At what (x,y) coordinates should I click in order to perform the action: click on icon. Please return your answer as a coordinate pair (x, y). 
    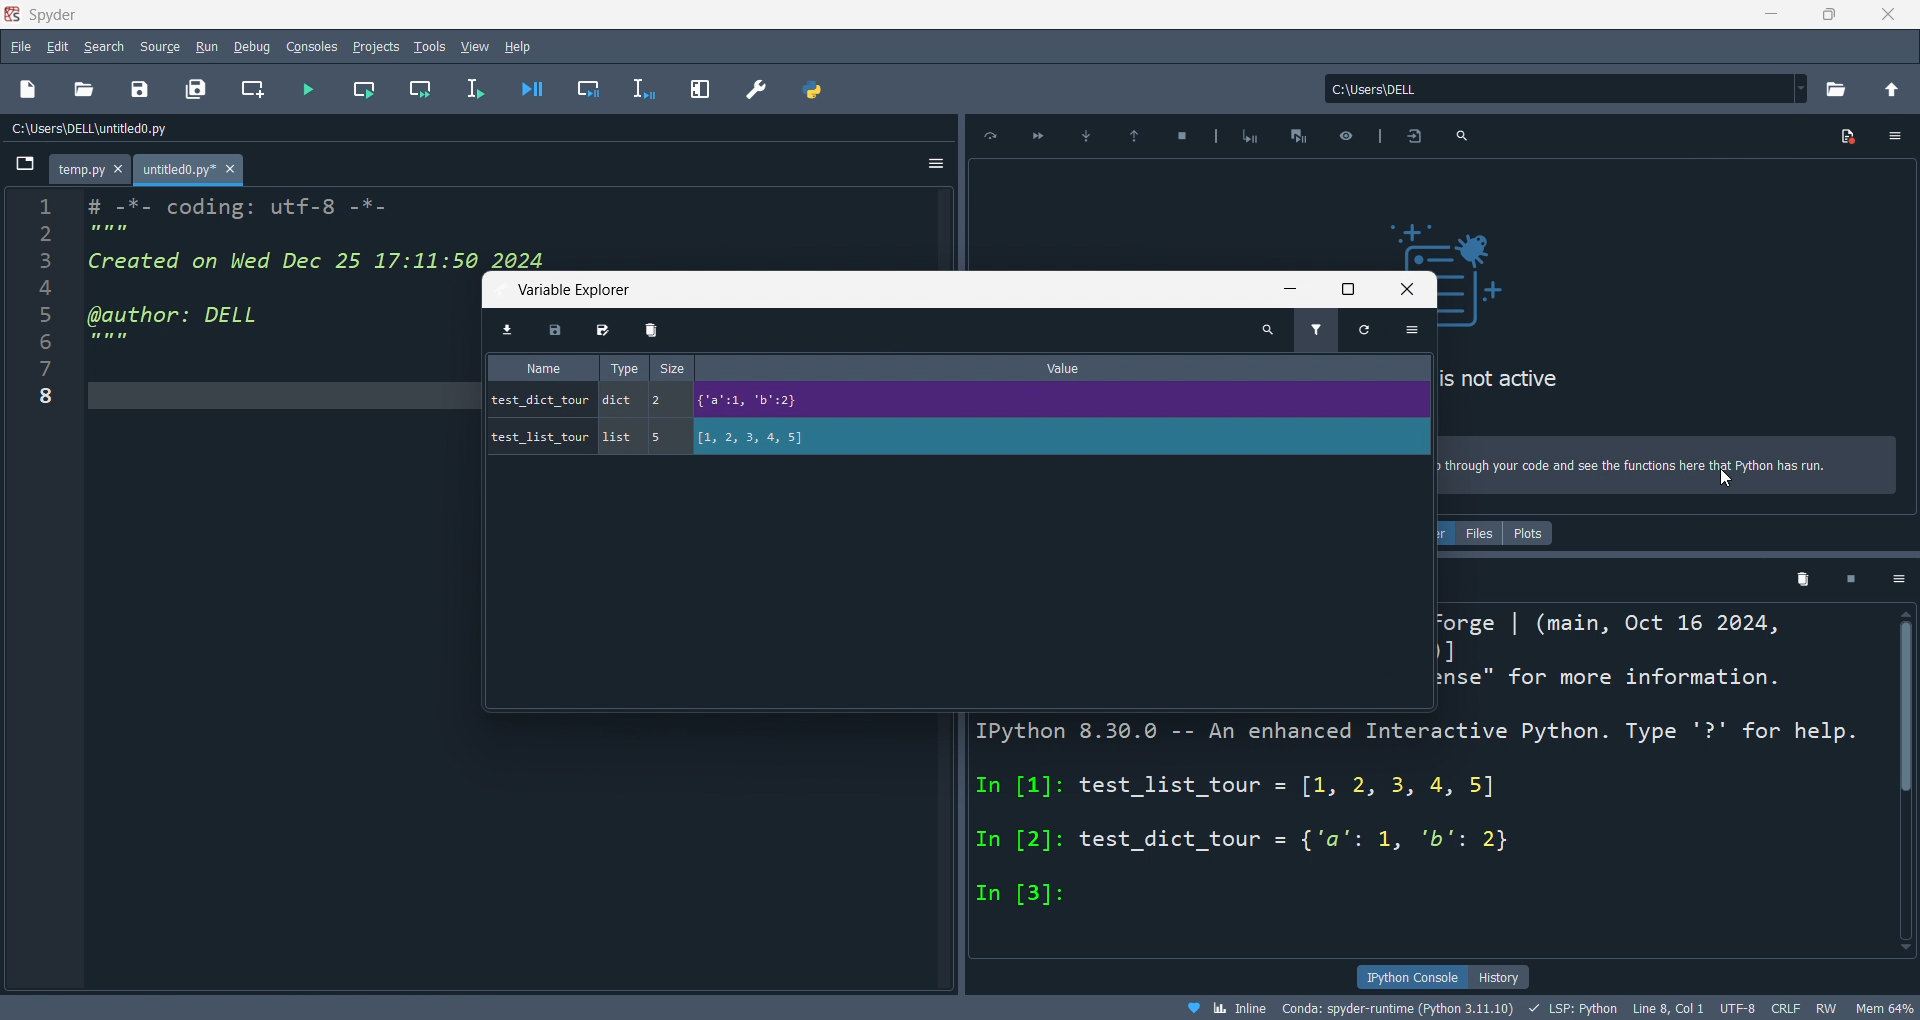
    Looking at the image, I should click on (1247, 138).